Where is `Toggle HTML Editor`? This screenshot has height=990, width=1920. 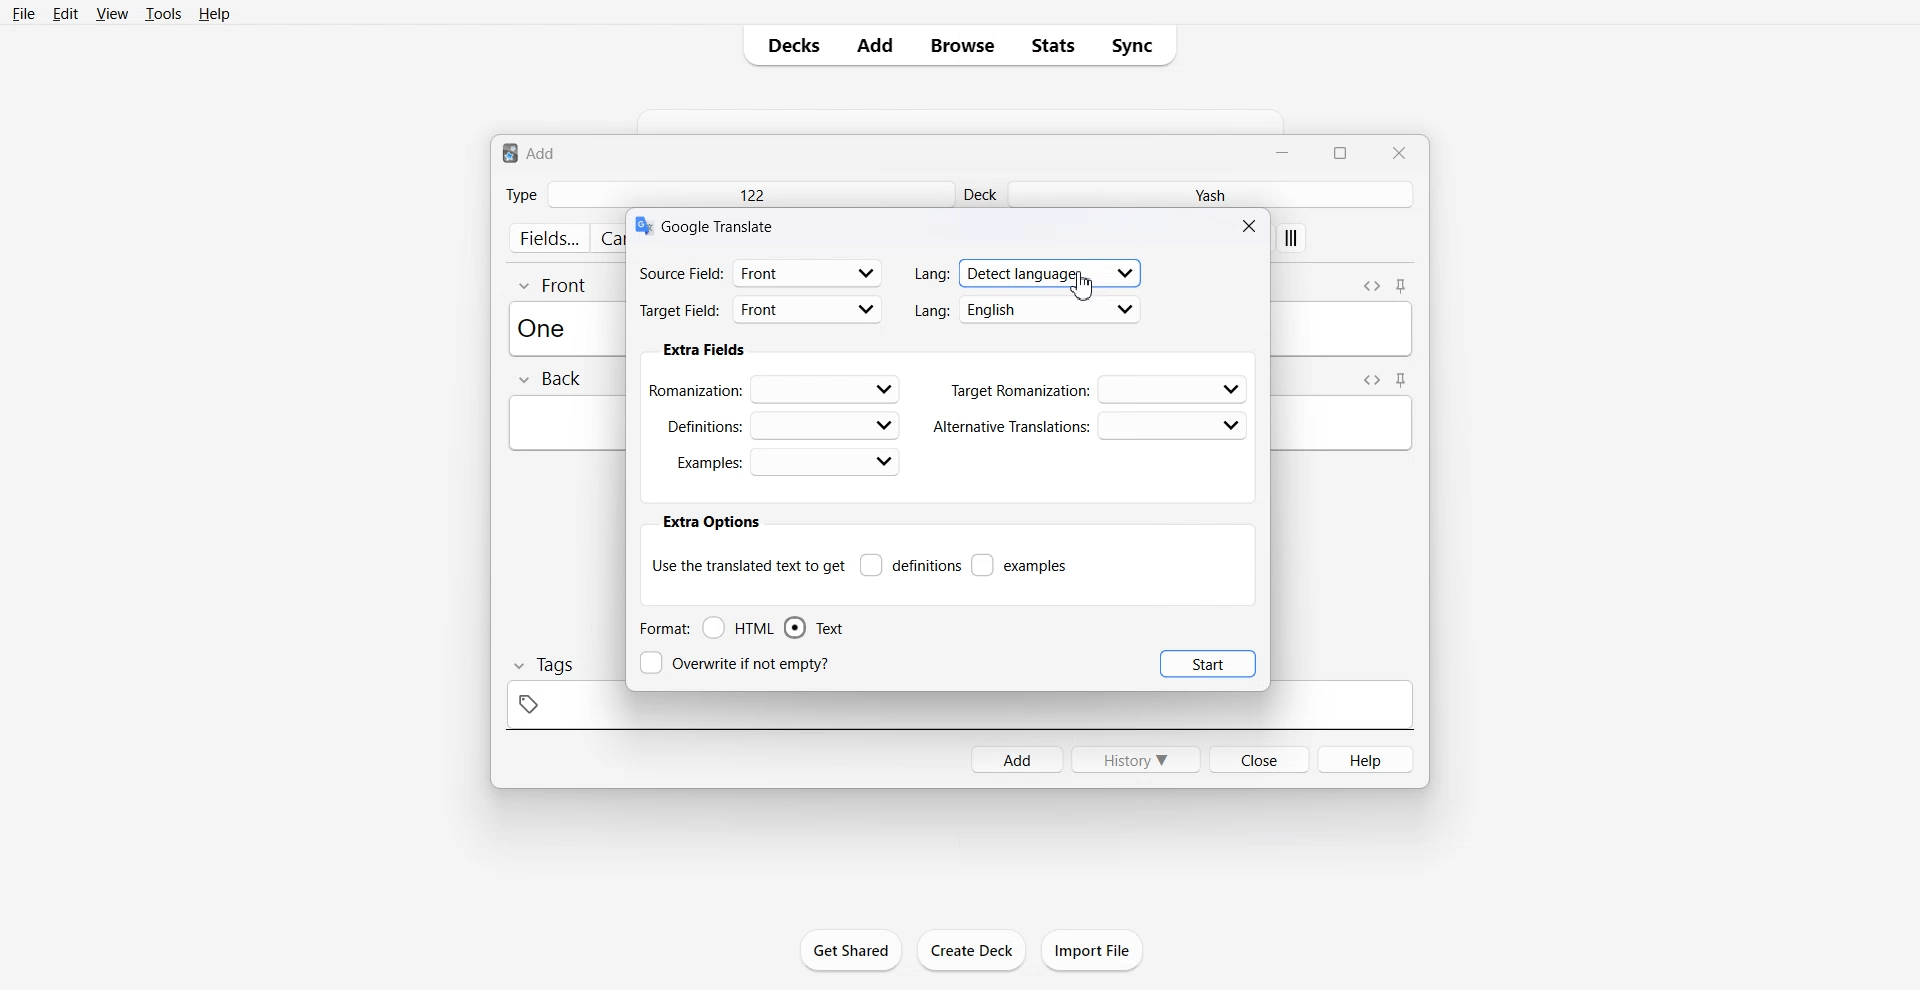
Toggle HTML Editor is located at coordinates (1368, 379).